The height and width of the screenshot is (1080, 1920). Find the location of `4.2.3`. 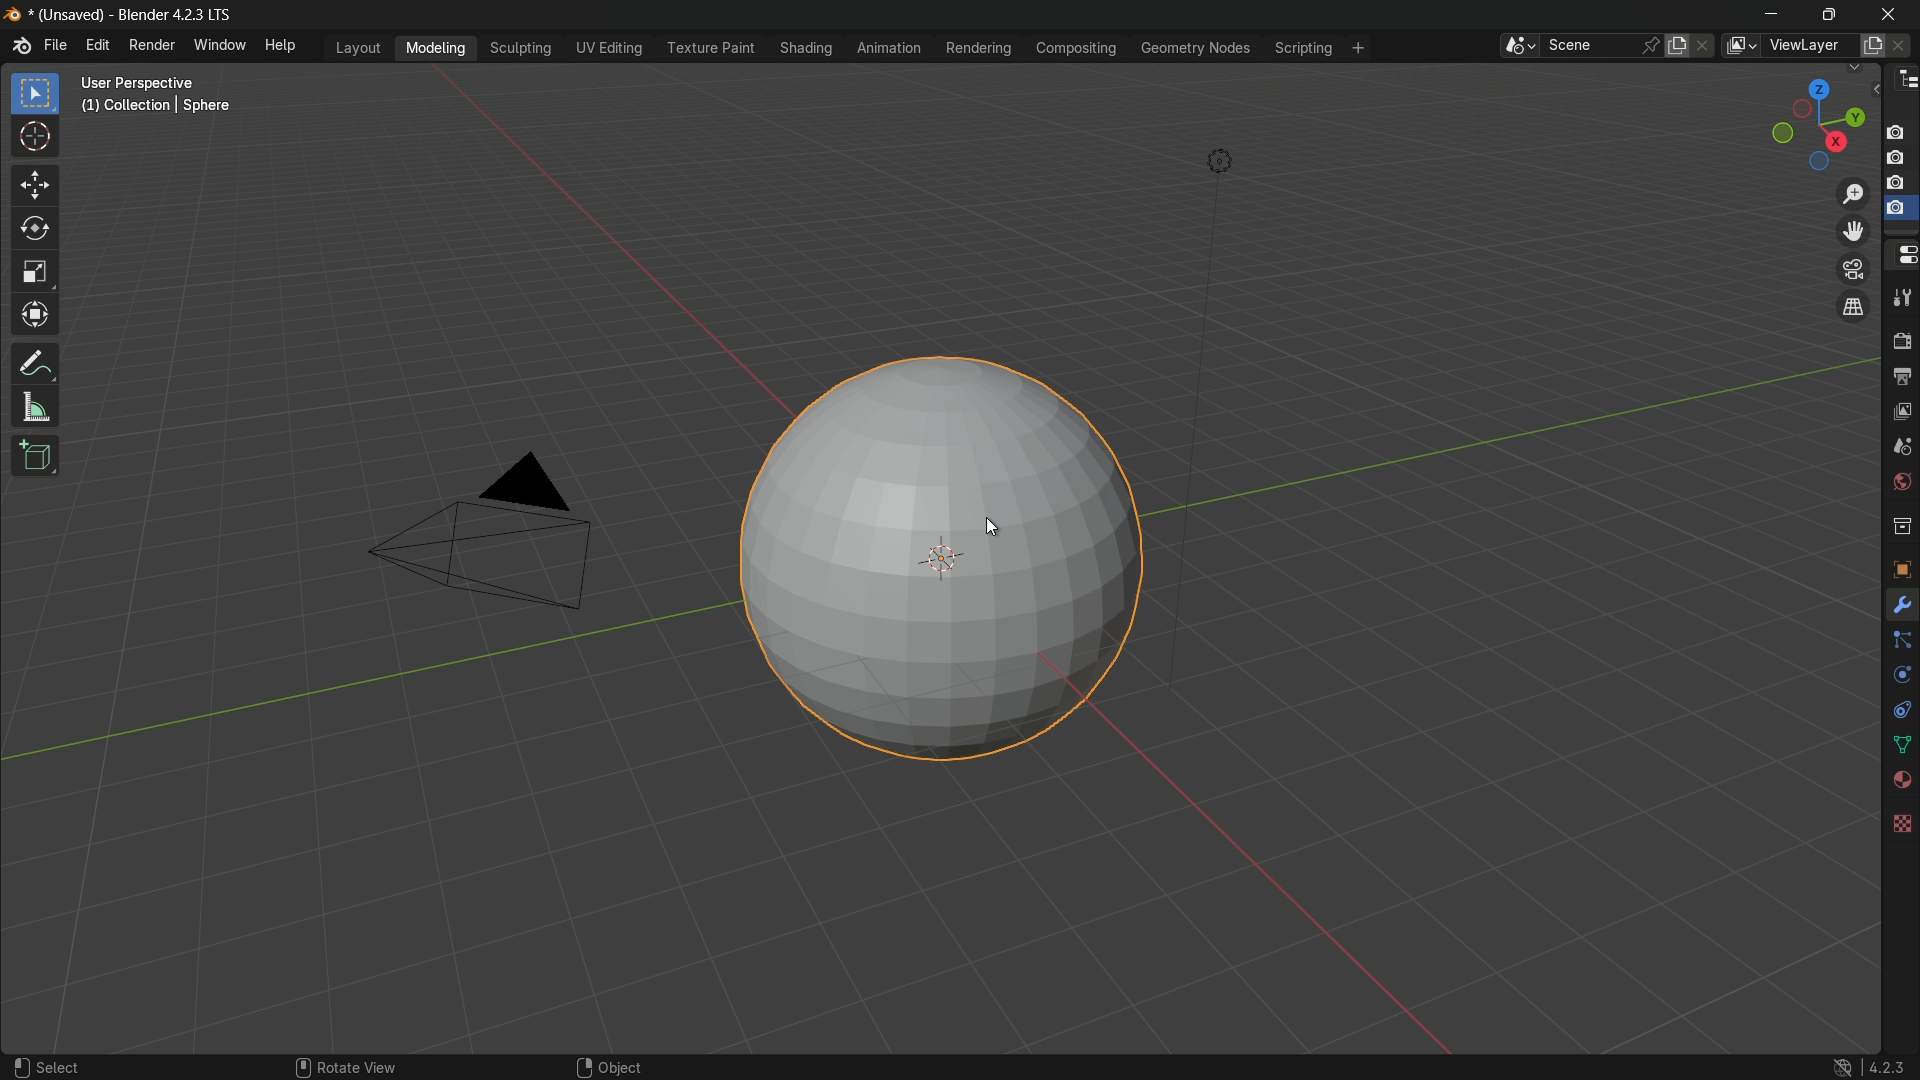

4.2.3 is located at coordinates (1865, 1057).